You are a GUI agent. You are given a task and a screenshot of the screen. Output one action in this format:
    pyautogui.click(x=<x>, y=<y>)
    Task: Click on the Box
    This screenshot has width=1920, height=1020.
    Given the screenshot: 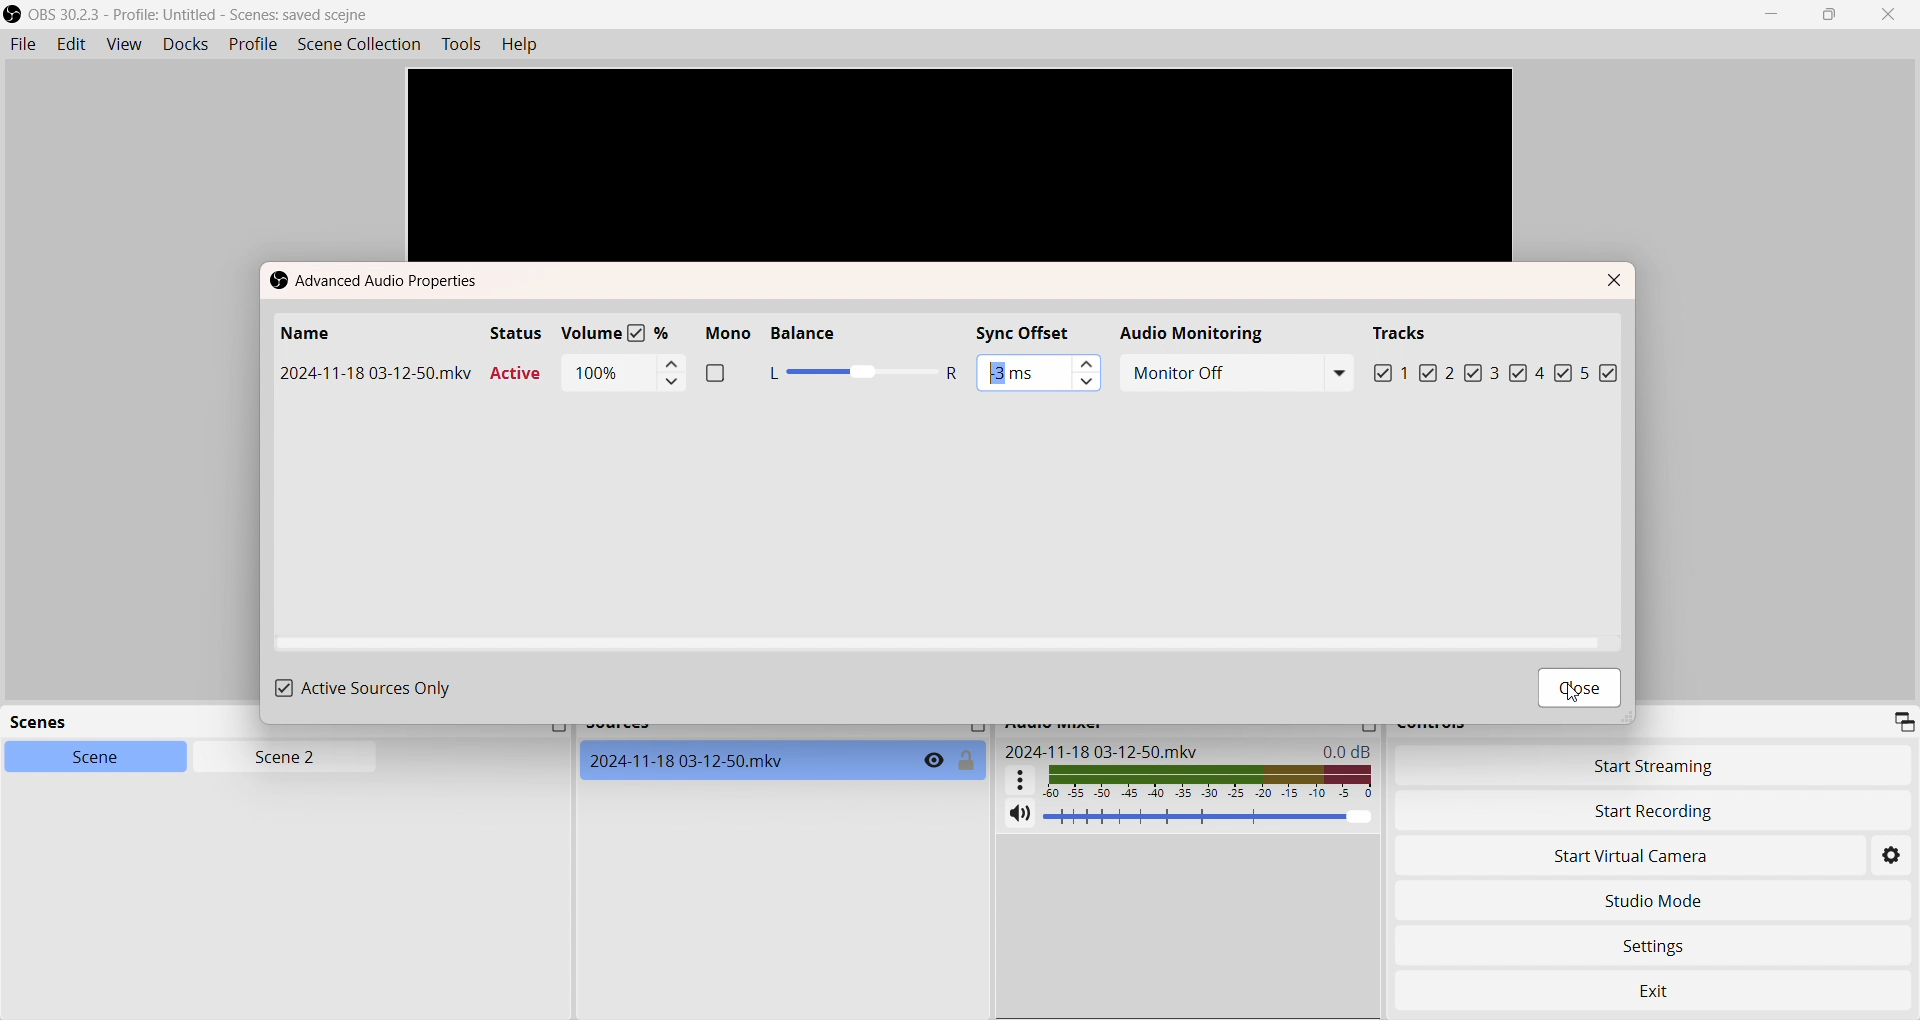 What is the action you would take?
    pyautogui.click(x=1834, y=15)
    